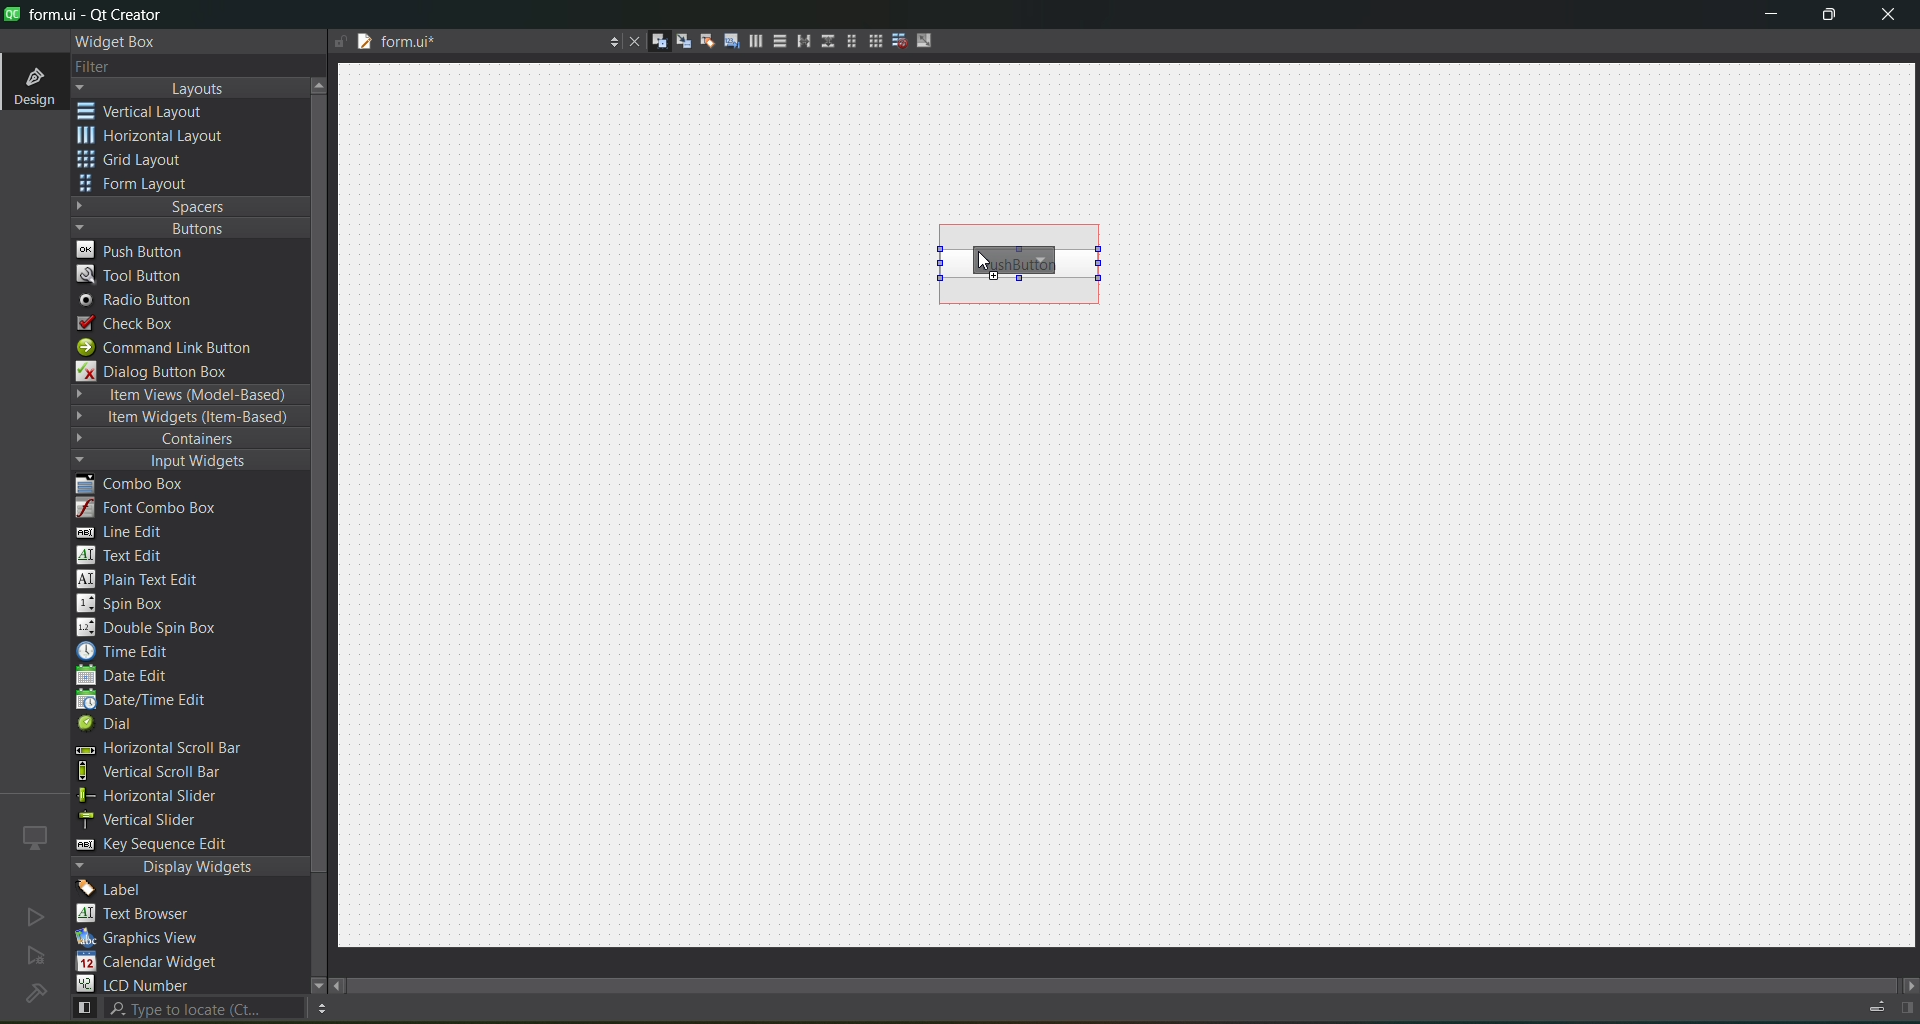  Describe the element at coordinates (929, 40) in the screenshot. I see `adjust size` at that location.